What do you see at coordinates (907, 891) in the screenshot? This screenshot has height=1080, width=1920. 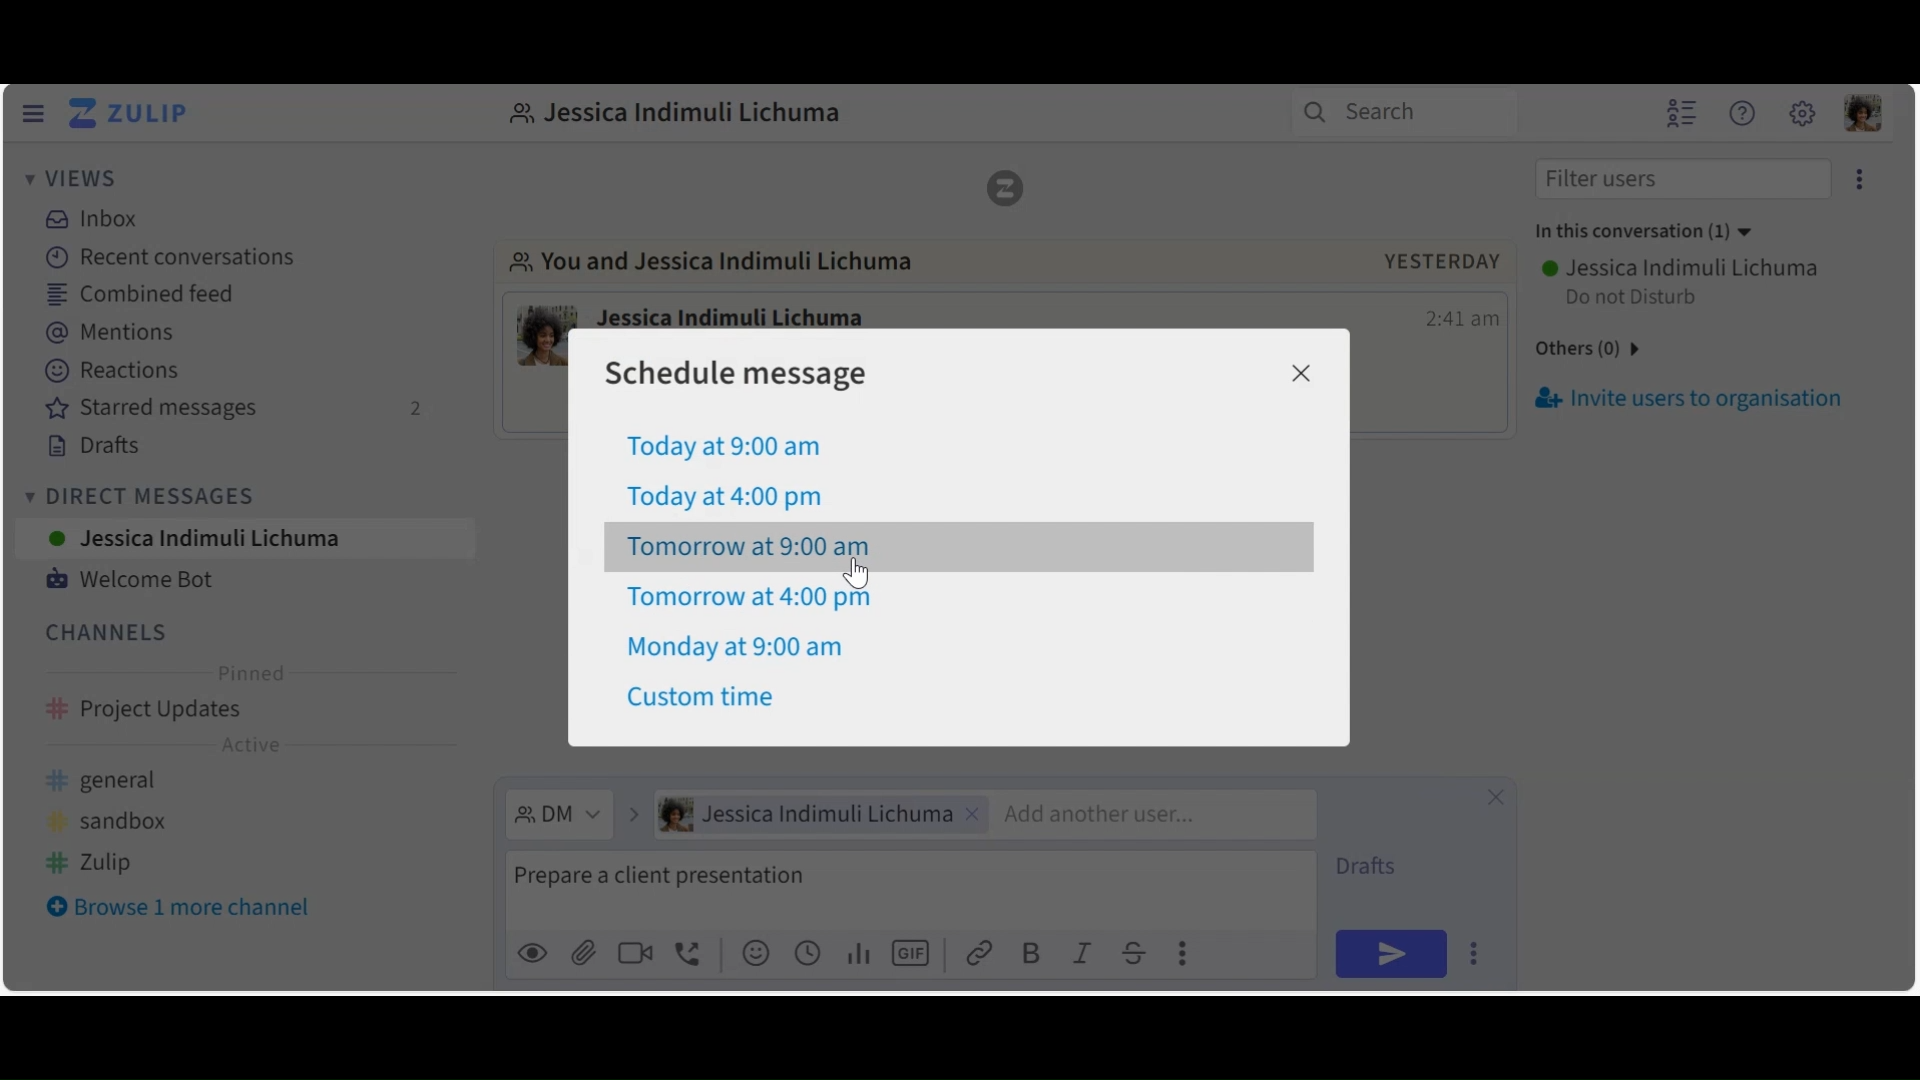 I see `Compose message` at bounding box center [907, 891].